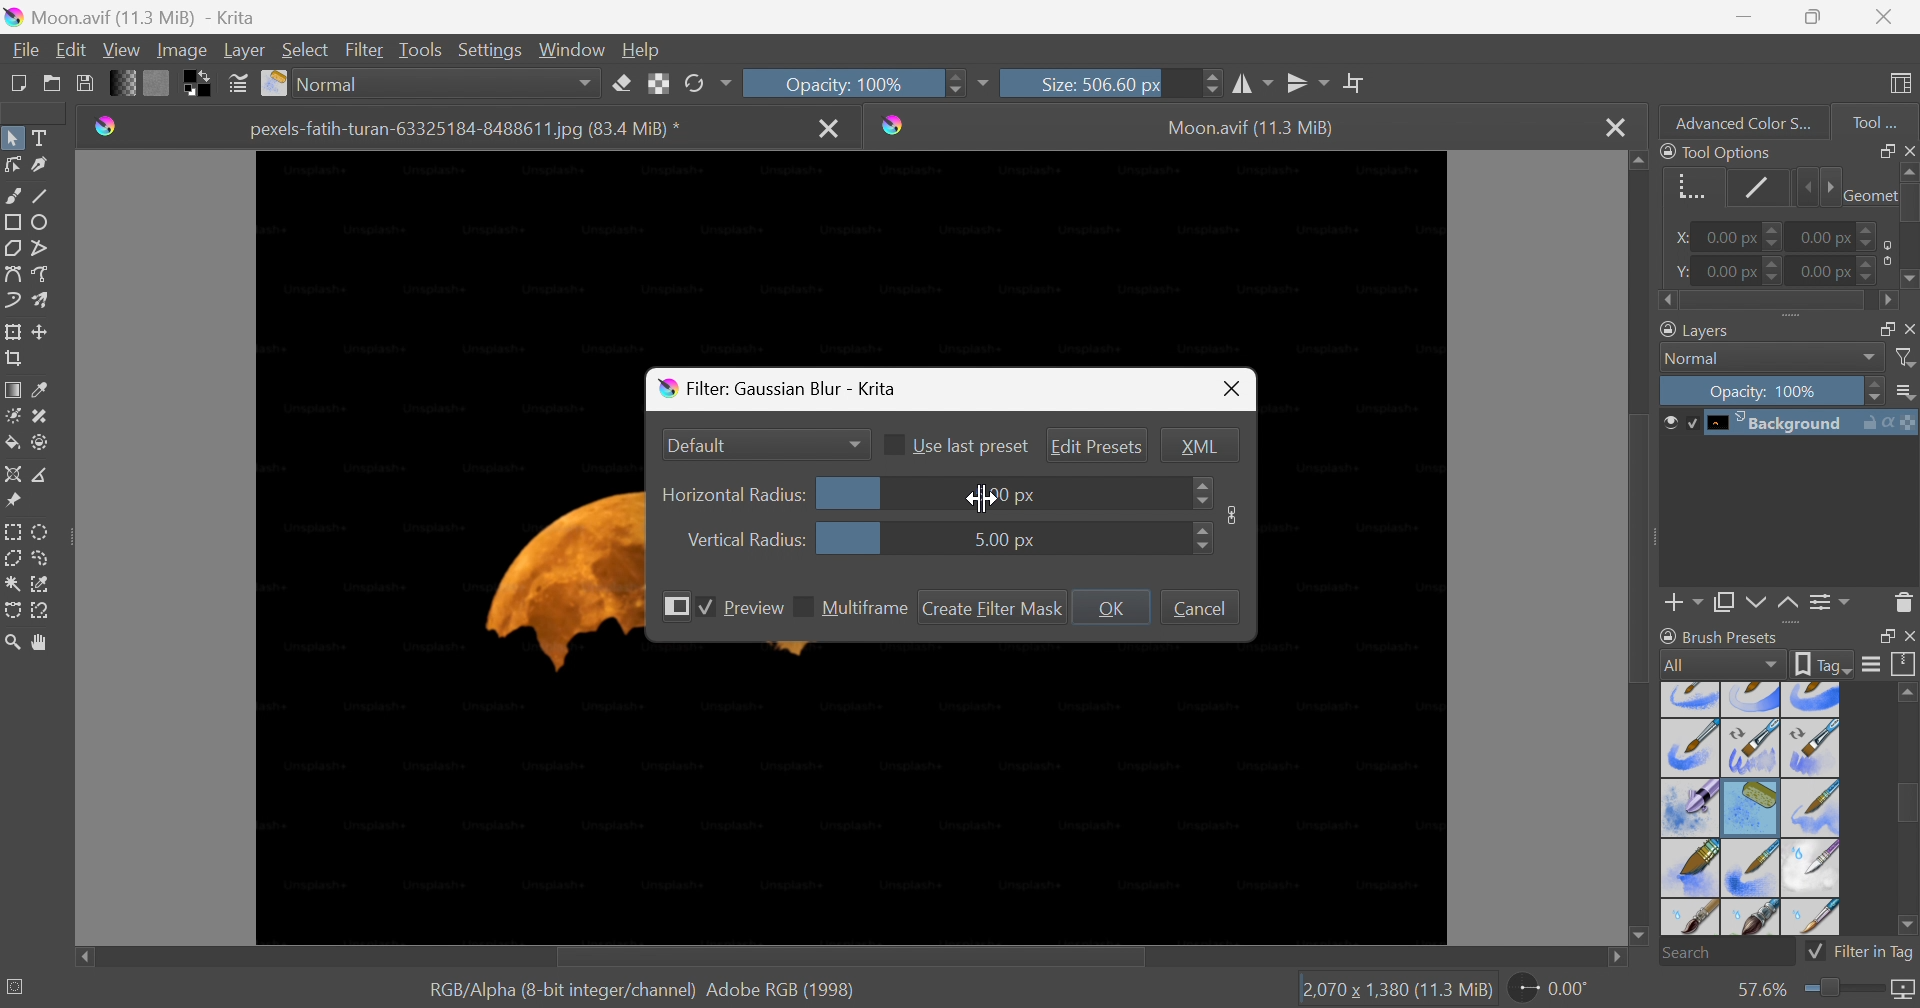  Describe the element at coordinates (1111, 82) in the screenshot. I see `Size: 506.60 px` at that location.